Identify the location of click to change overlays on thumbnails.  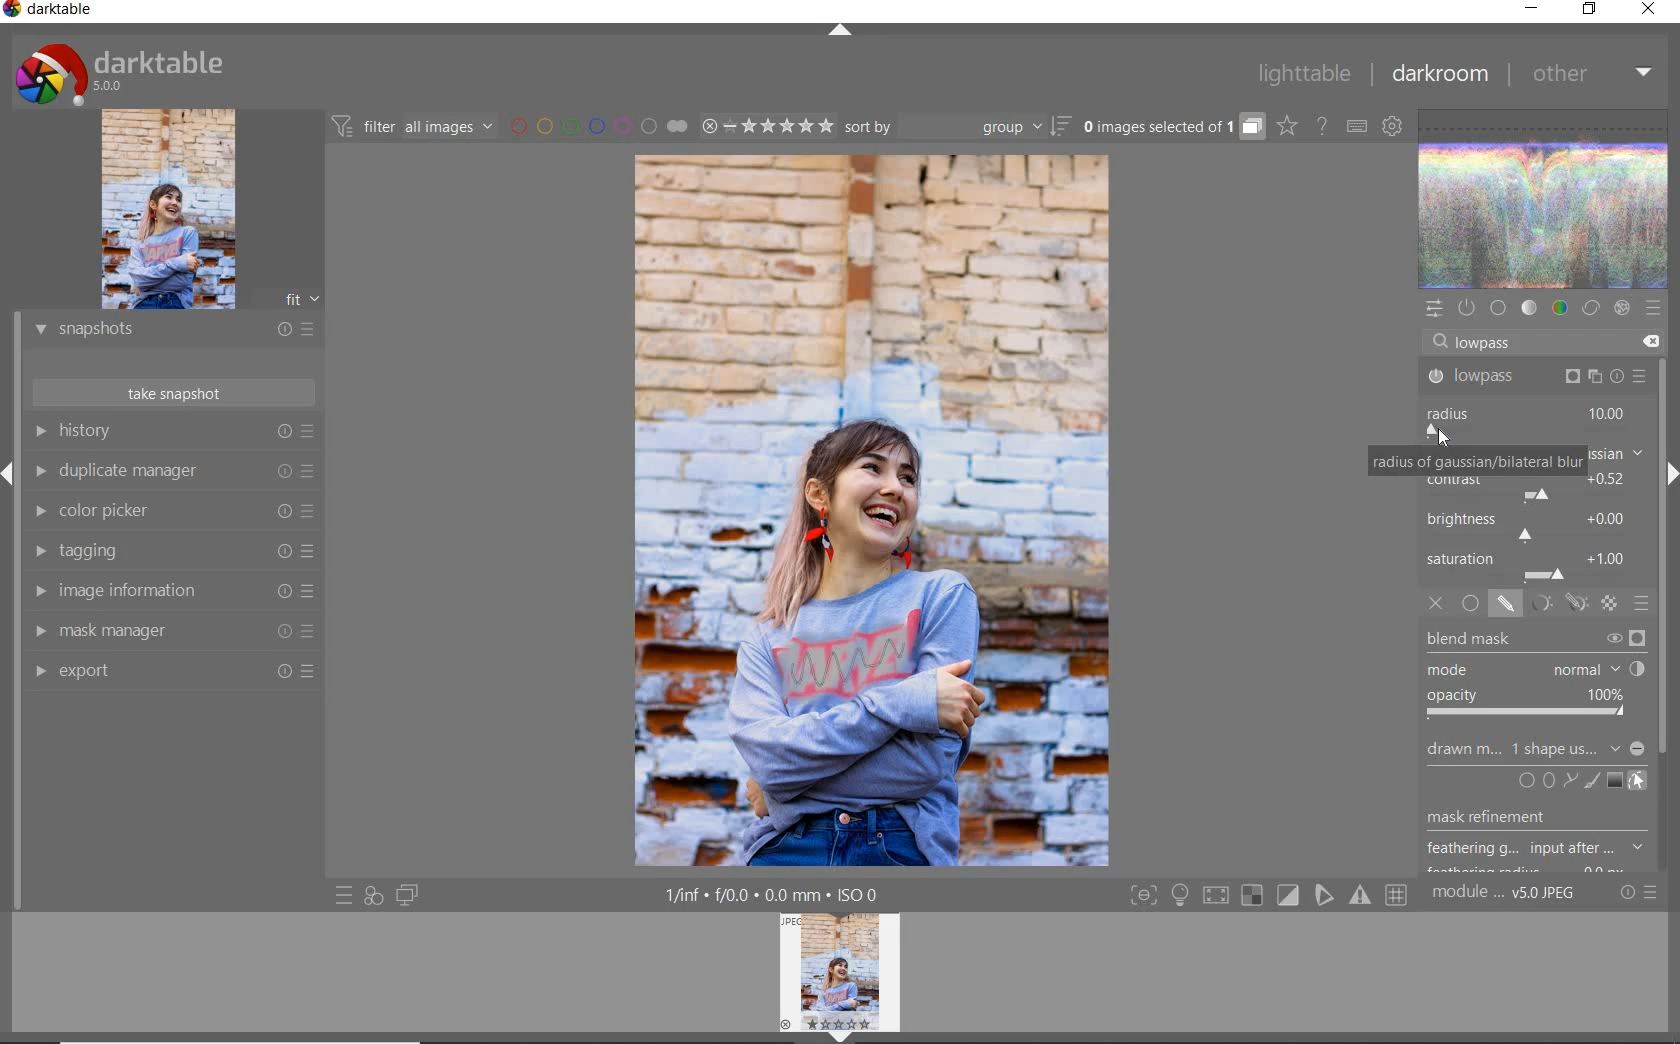
(1286, 125).